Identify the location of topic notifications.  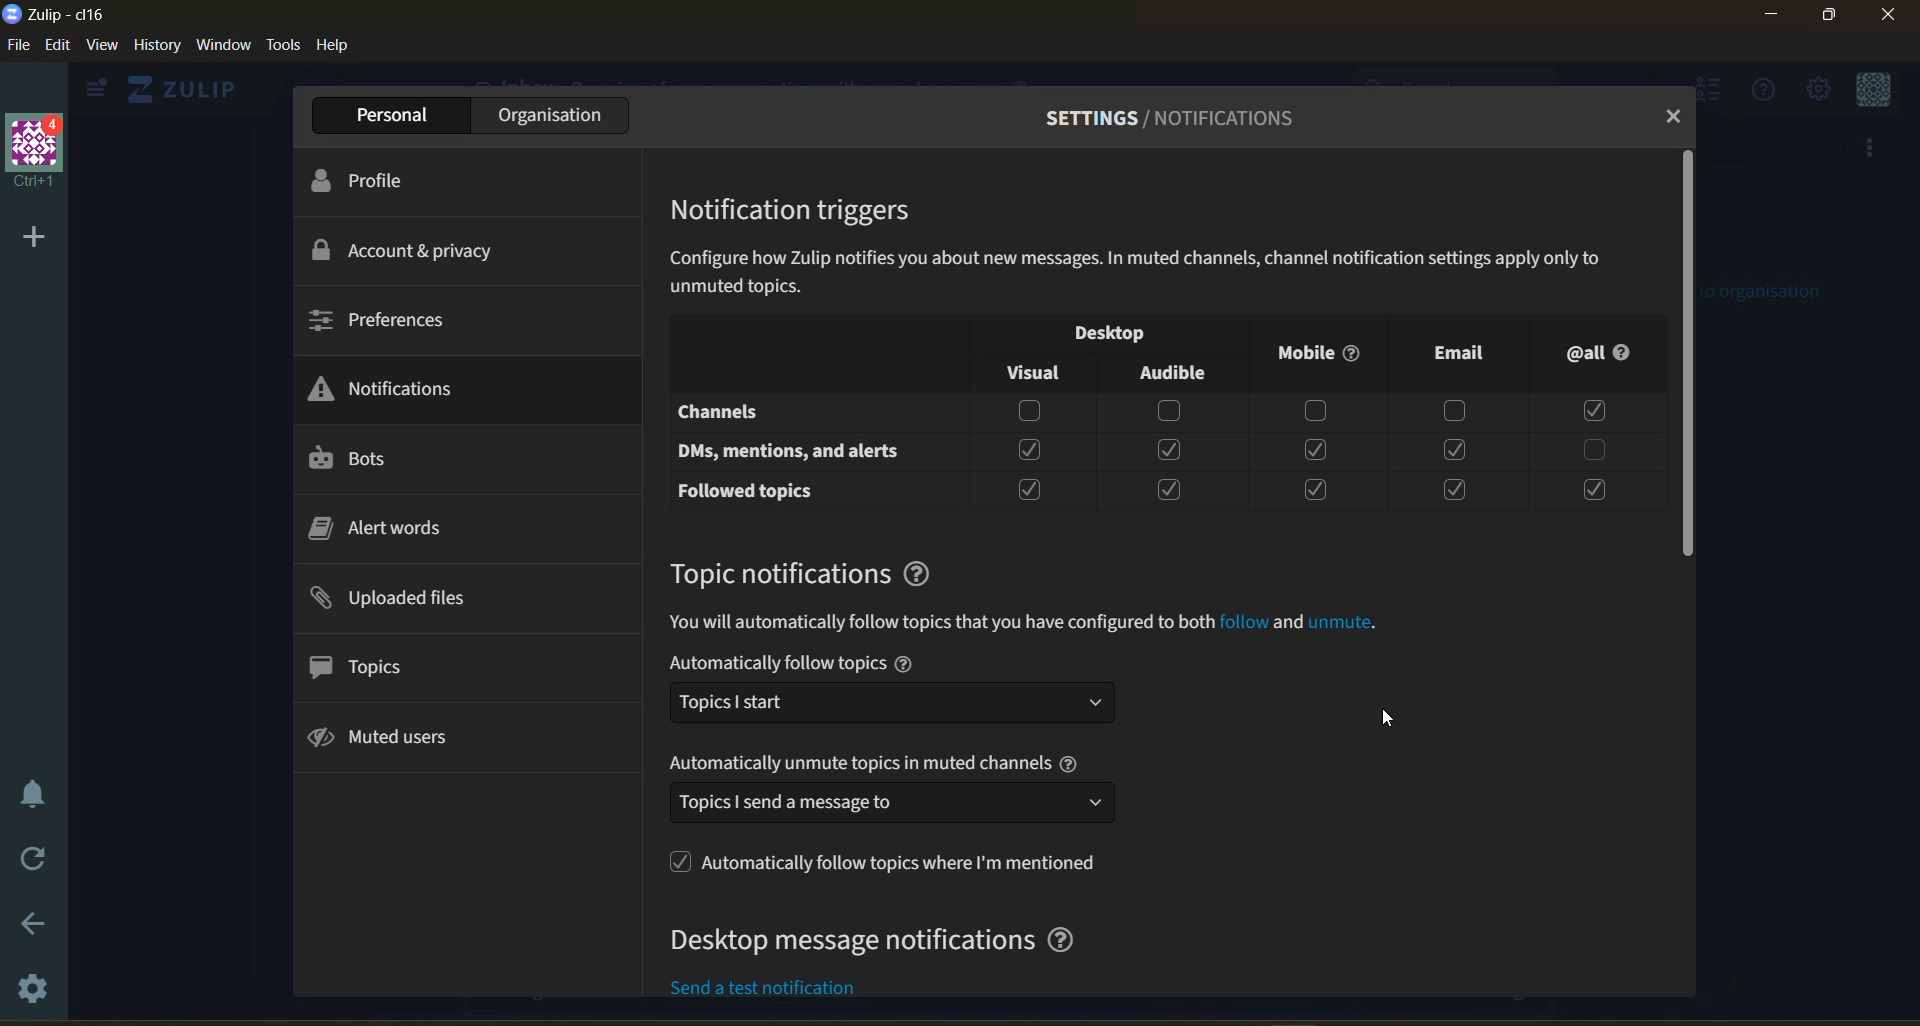
(815, 574).